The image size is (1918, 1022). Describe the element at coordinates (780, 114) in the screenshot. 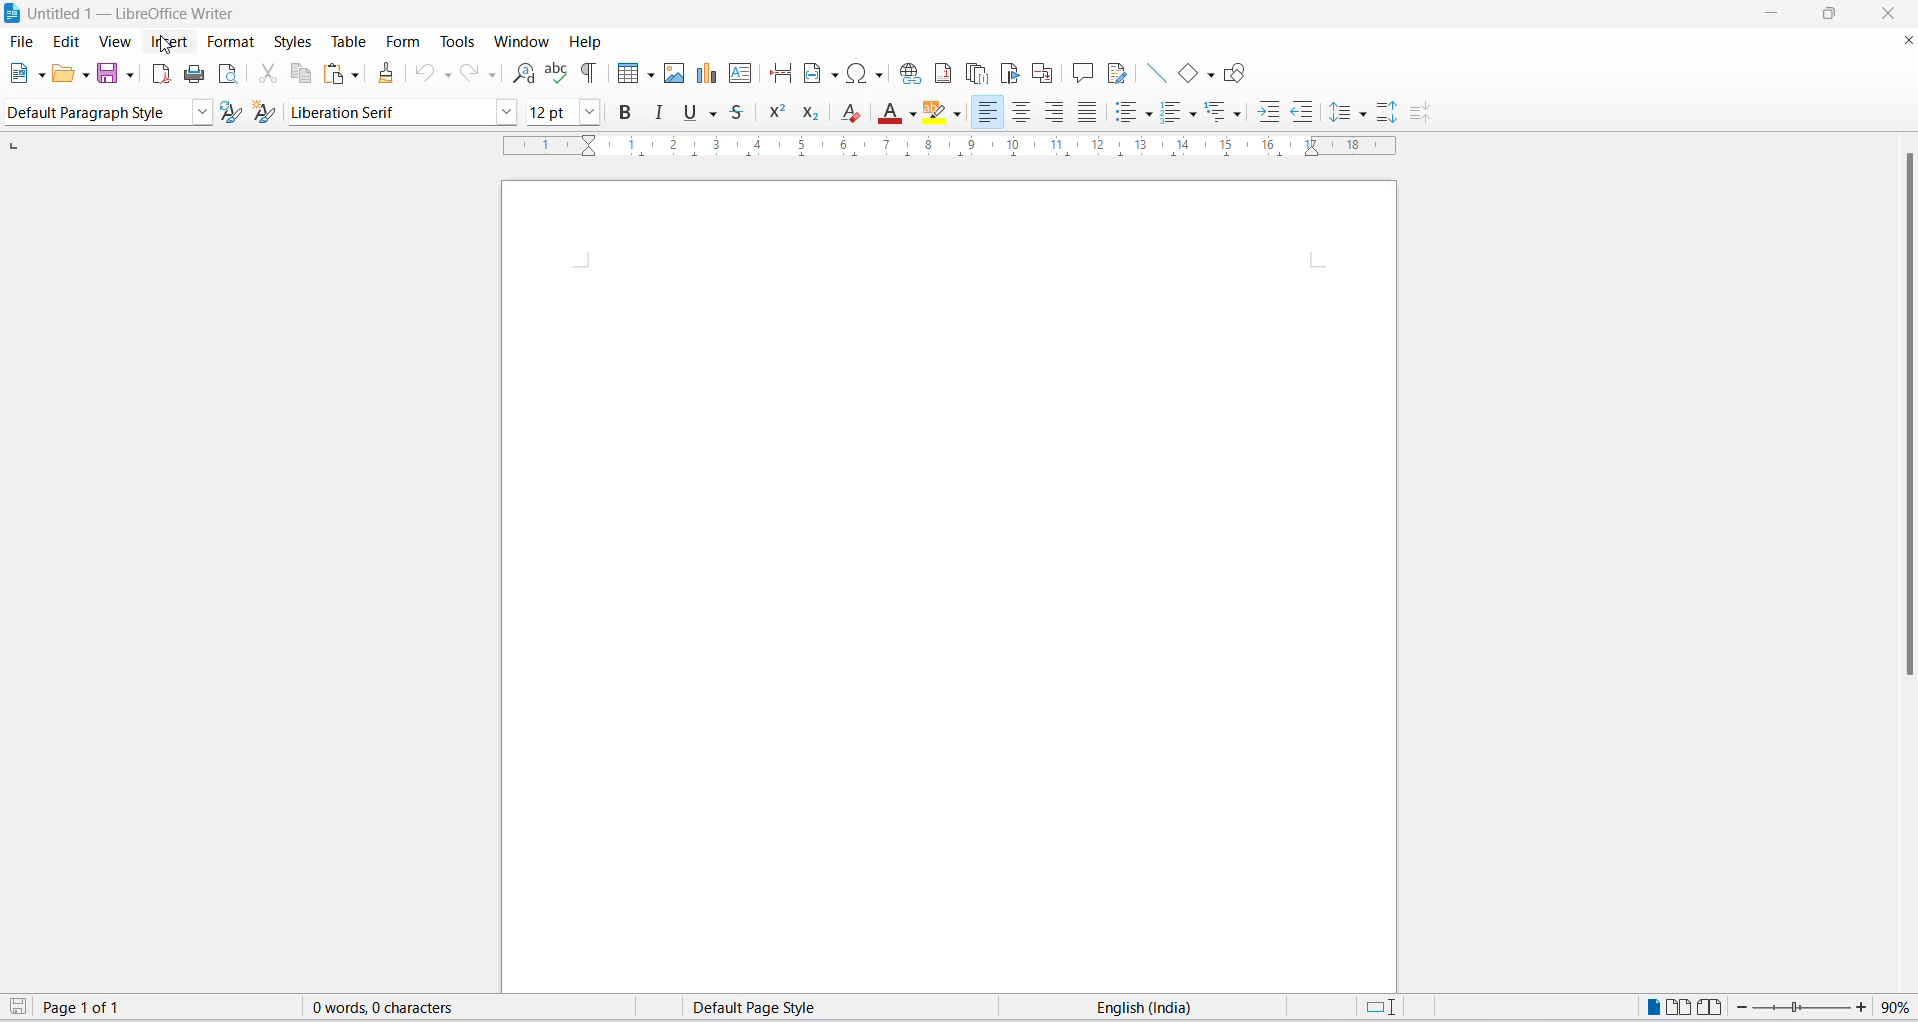

I see `superscript` at that location.